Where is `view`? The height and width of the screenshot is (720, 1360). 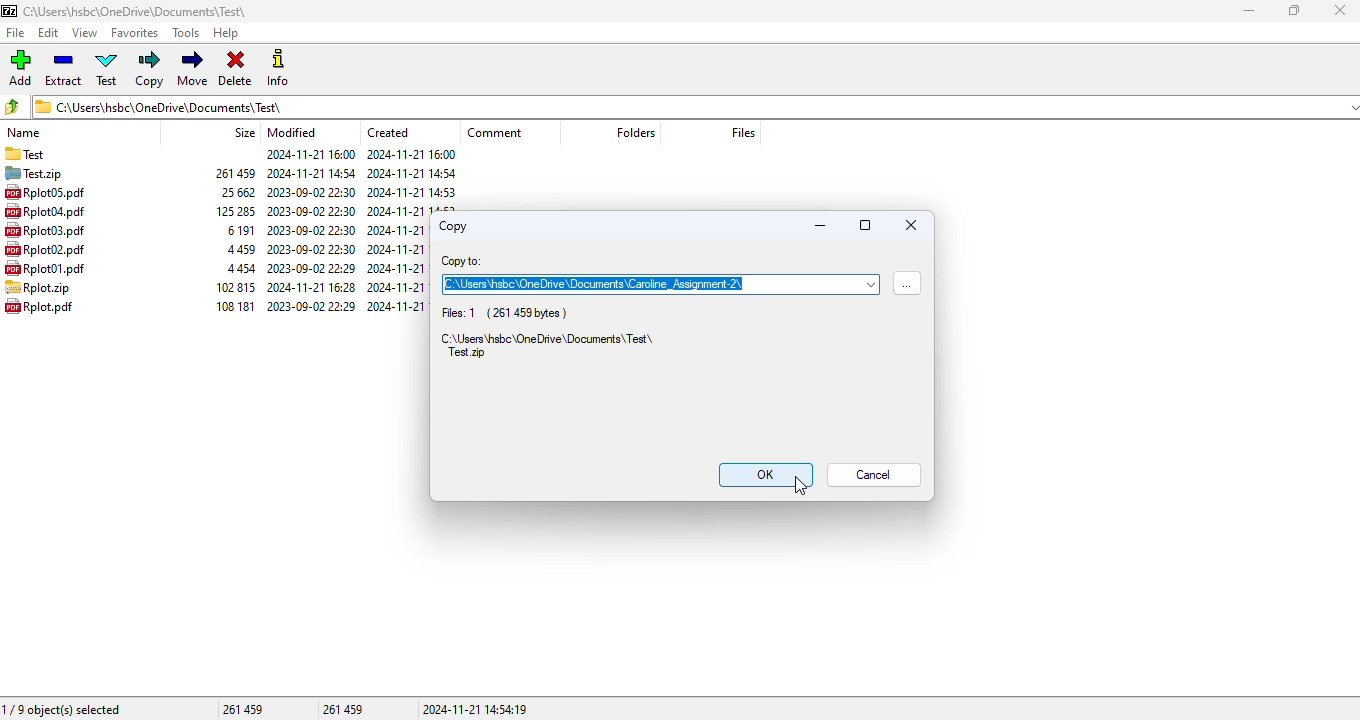
view is located at coordinates (86, 32).